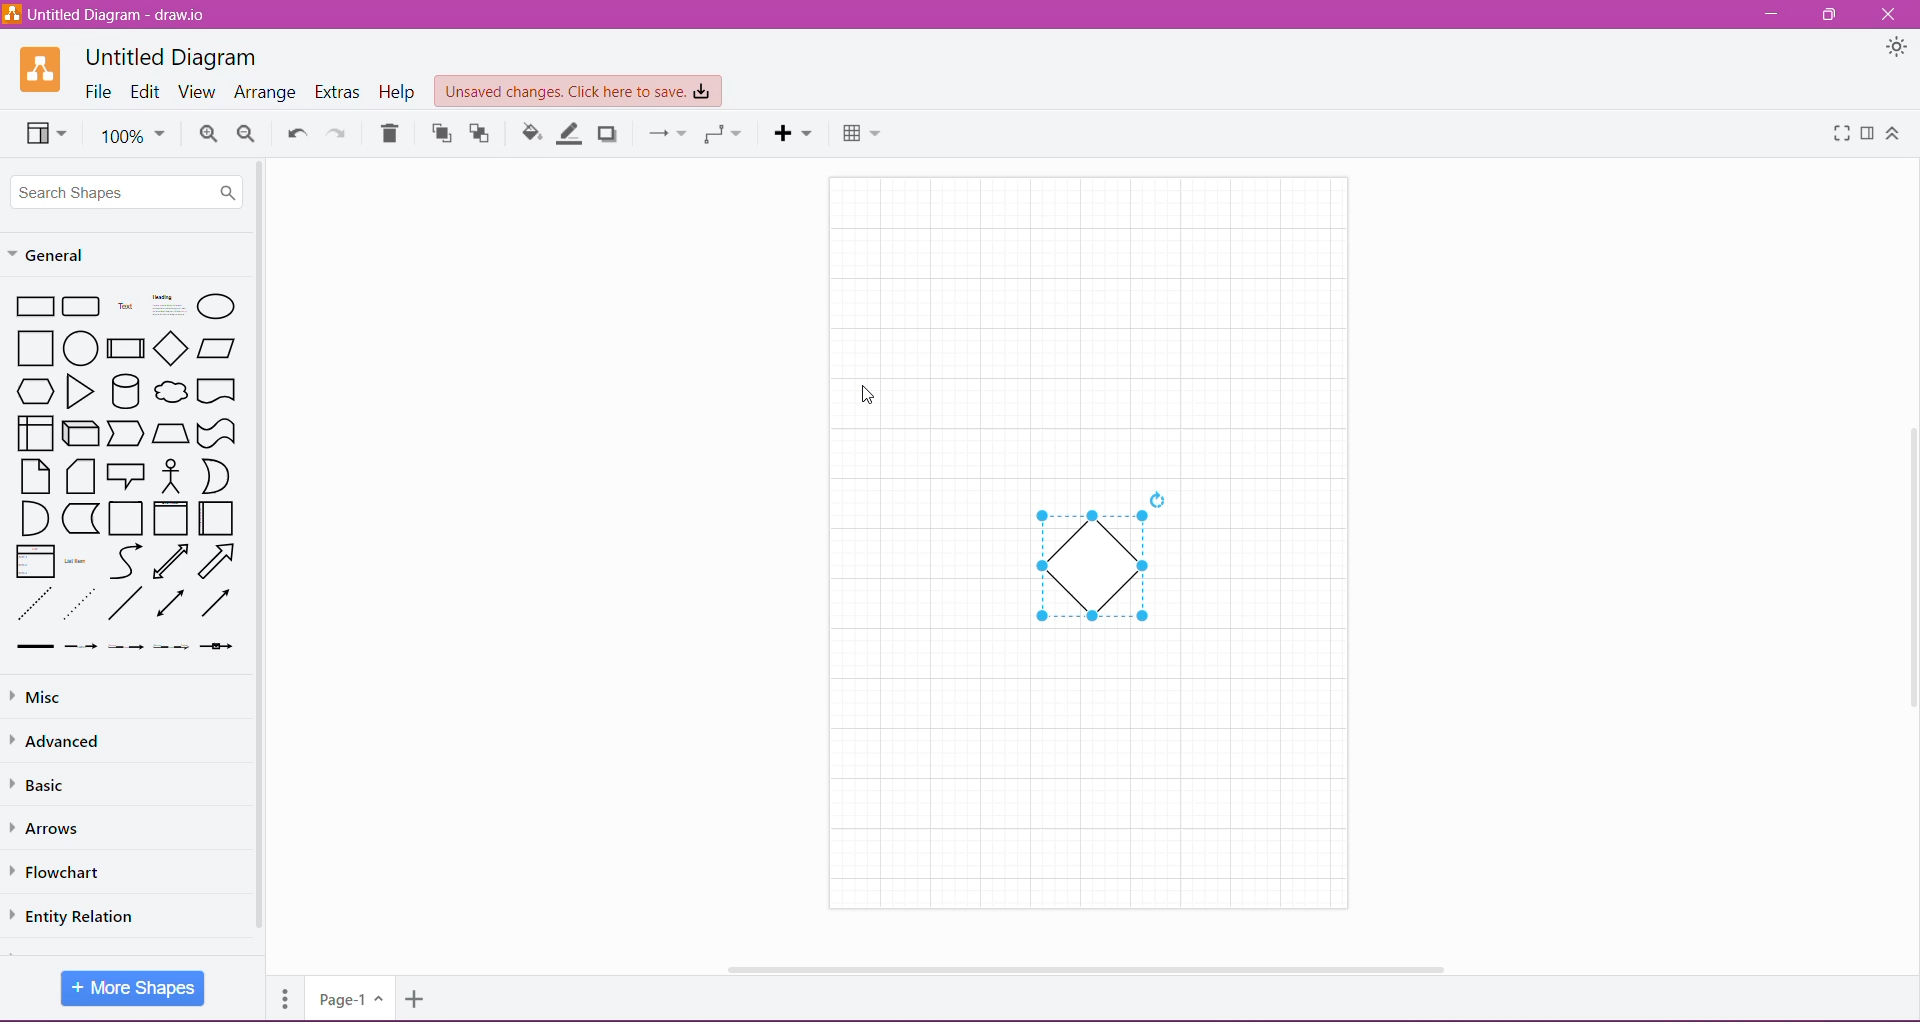  Describe the element at coordinates (397, 93) in the screenshot. I see `Help` at that location.